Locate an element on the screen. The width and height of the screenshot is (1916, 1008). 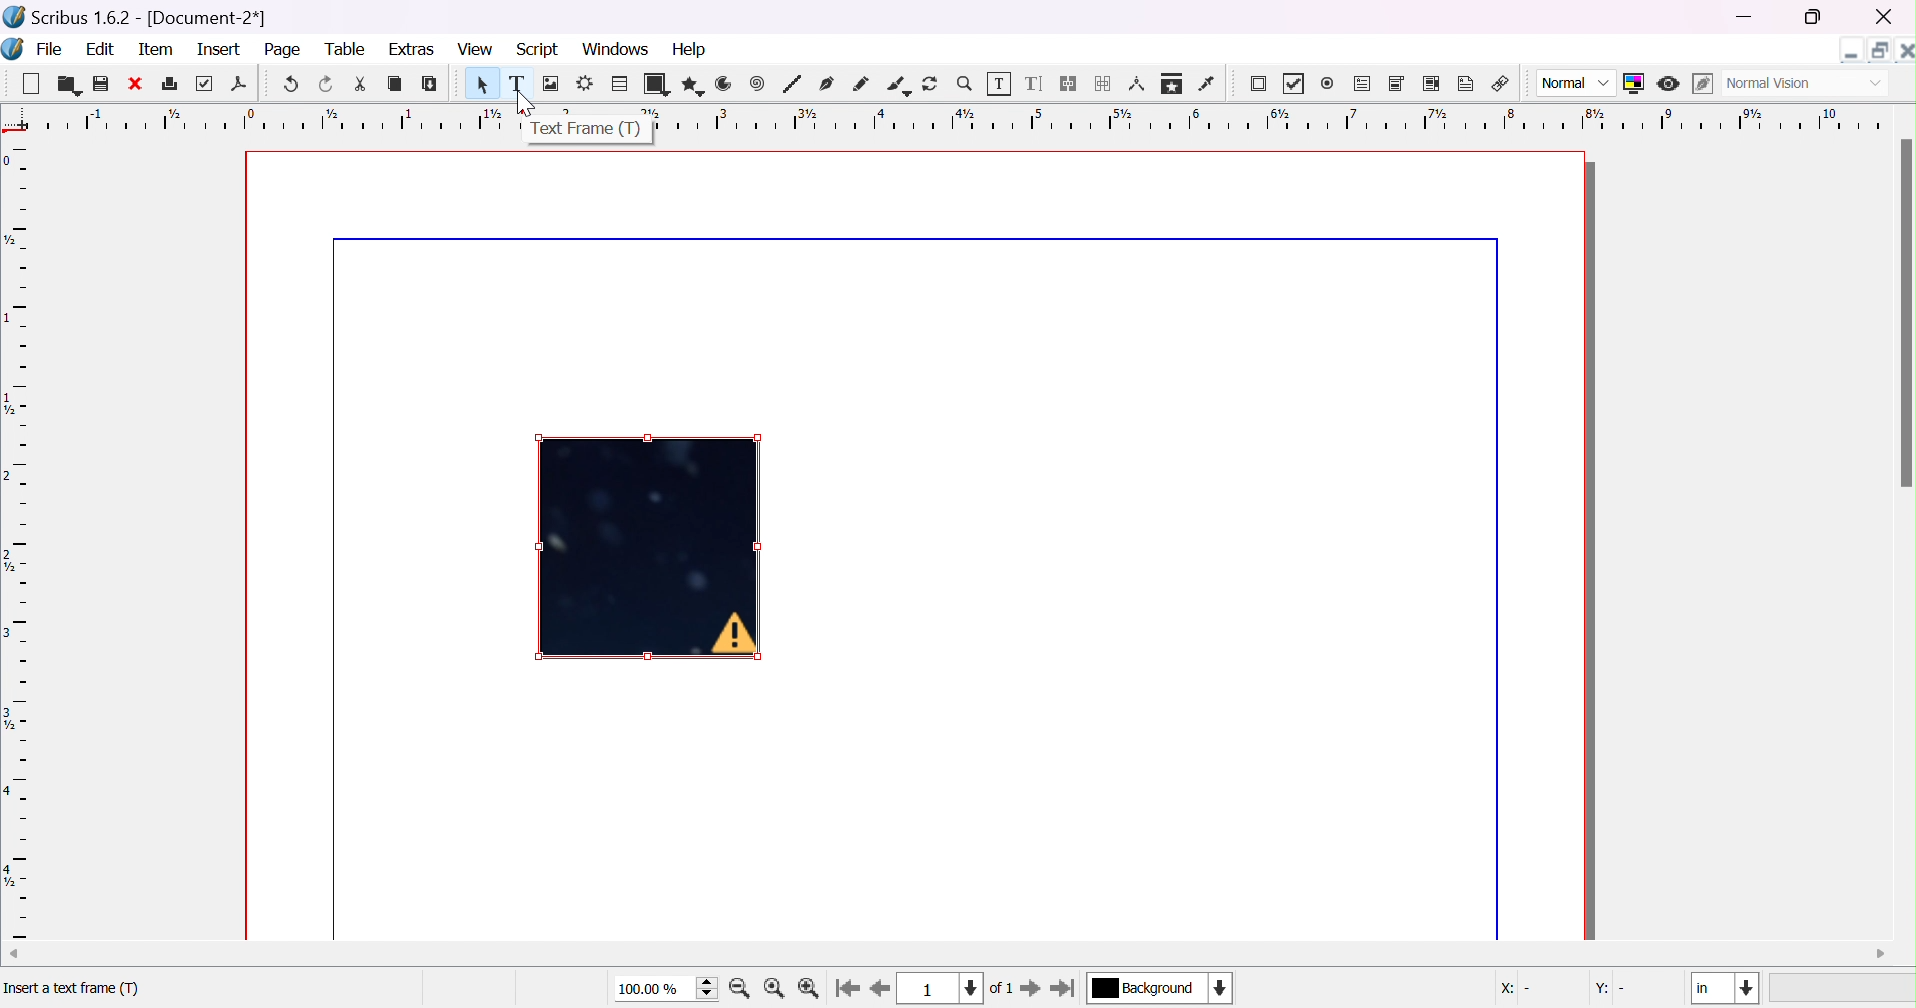
script is located at coordinates (538, 50).